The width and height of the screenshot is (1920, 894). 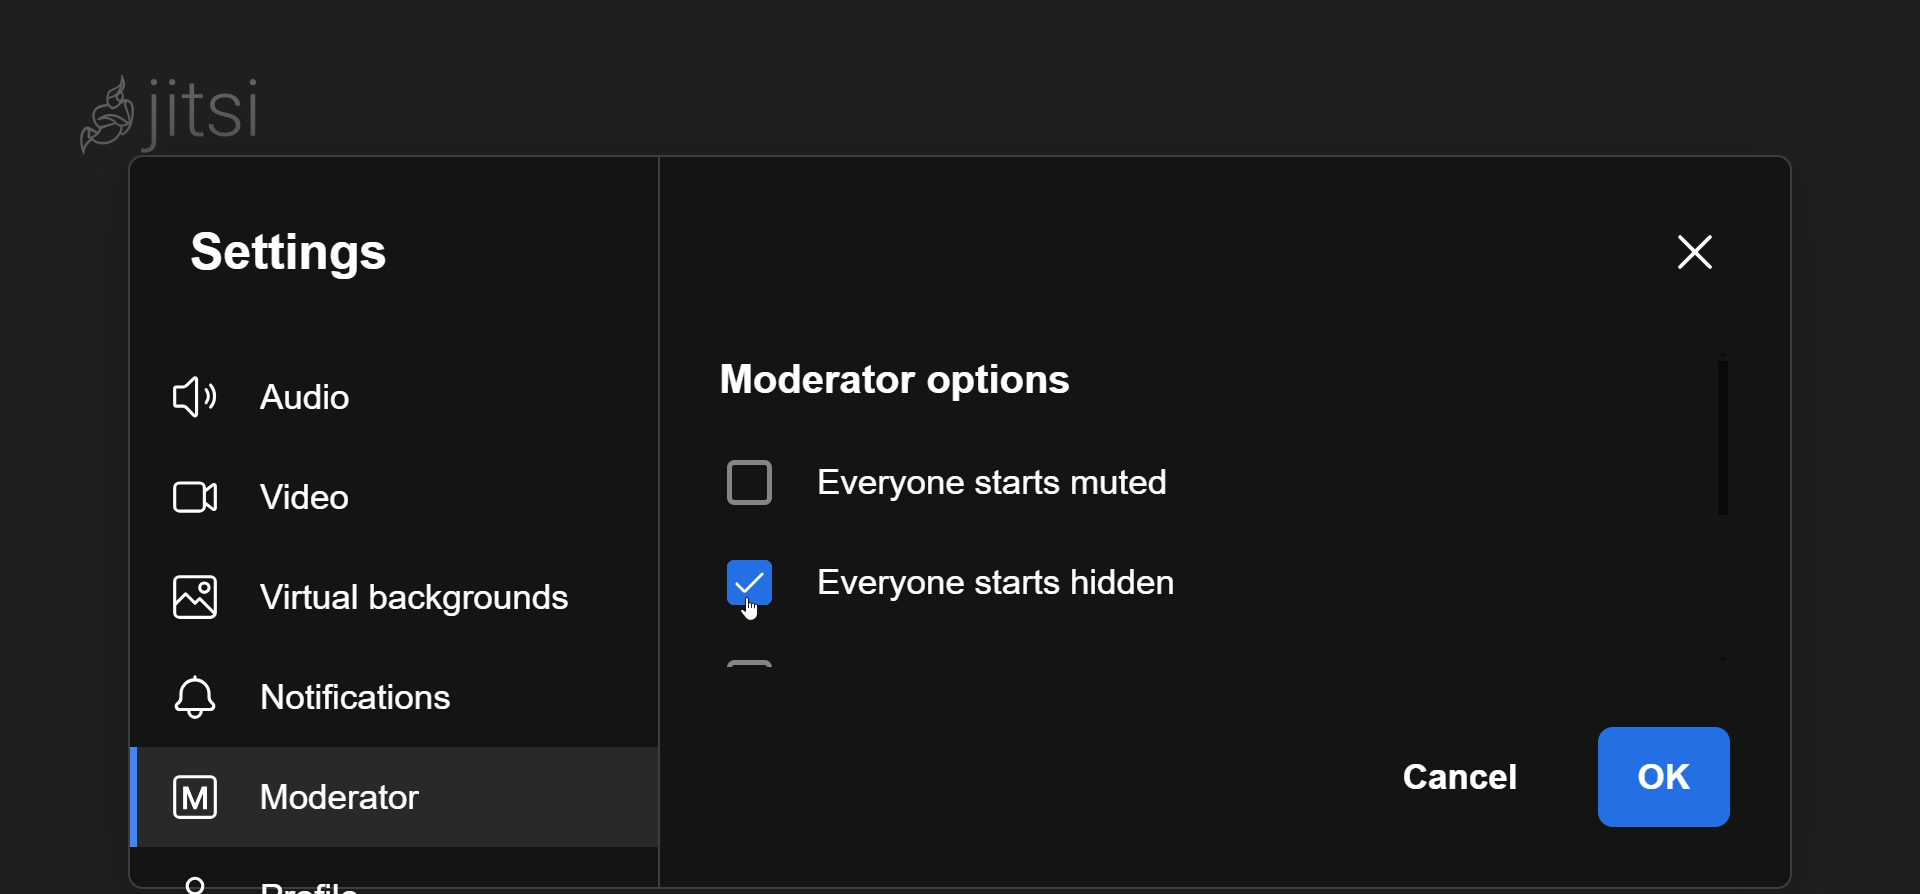 What do you see at coordinates (299, 255) in the screenshot?
I see `setting` at bounding box center [299, 255].